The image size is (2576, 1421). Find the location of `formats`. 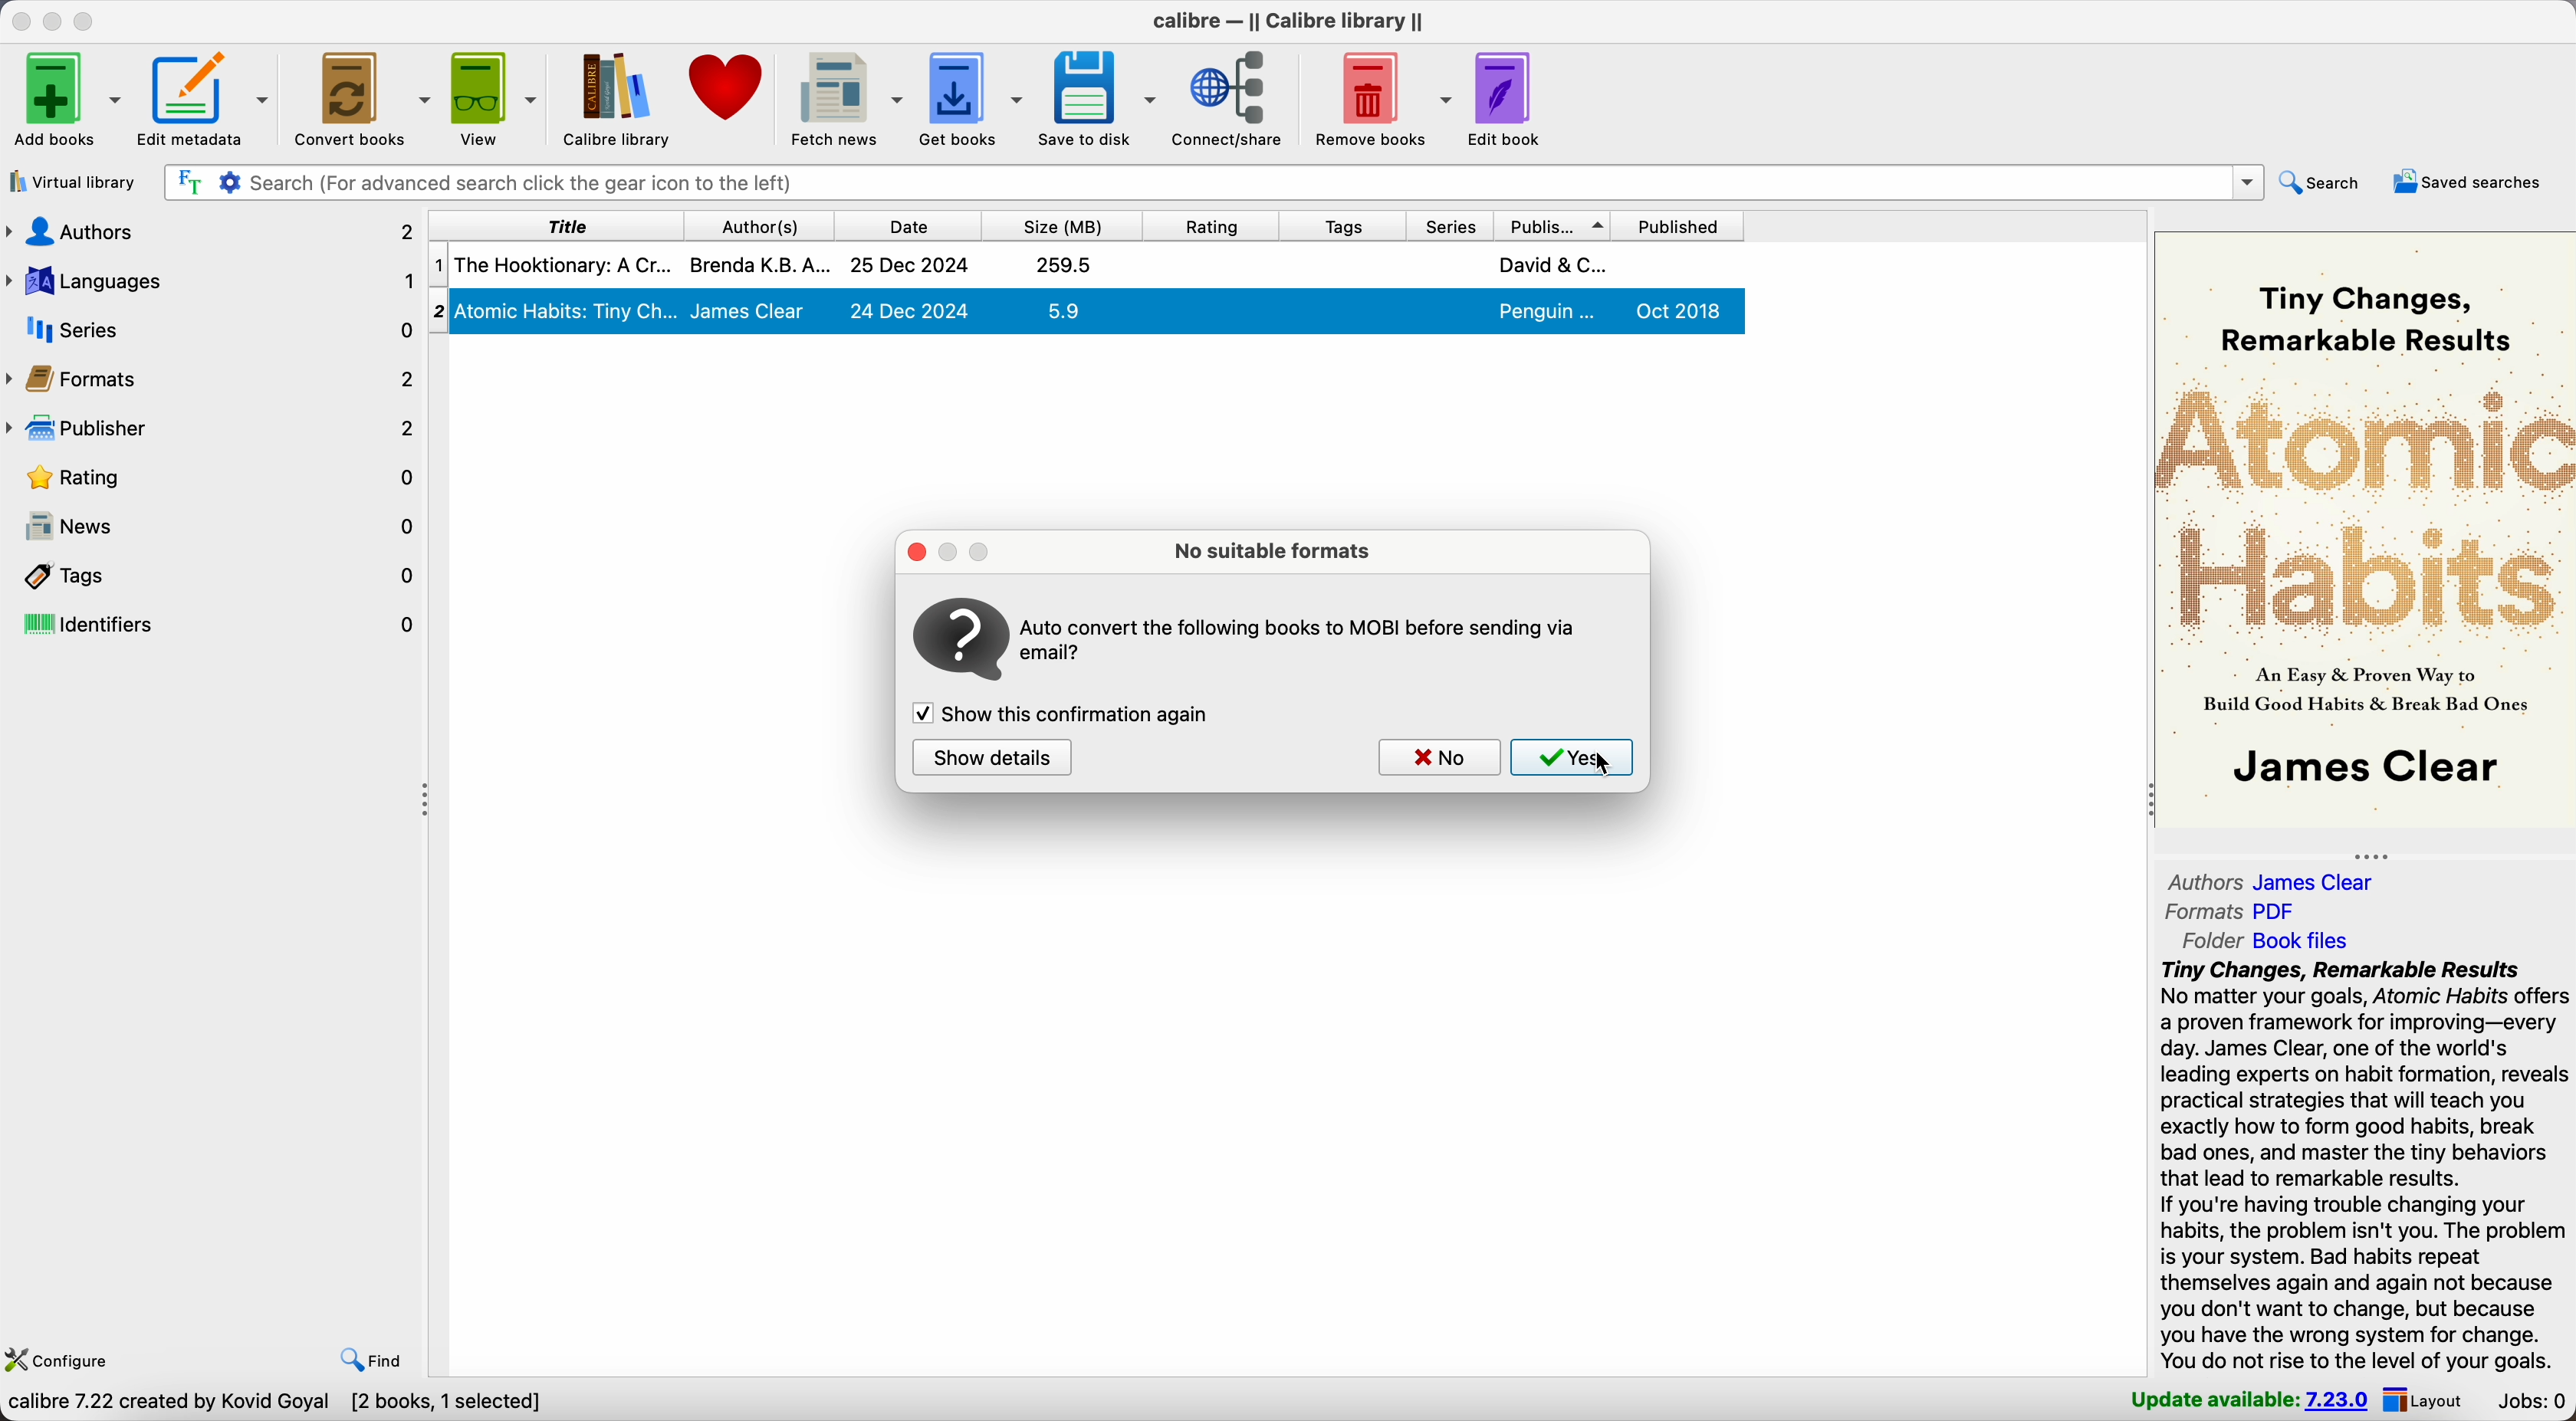

formats is located at coordinates (213, 378).